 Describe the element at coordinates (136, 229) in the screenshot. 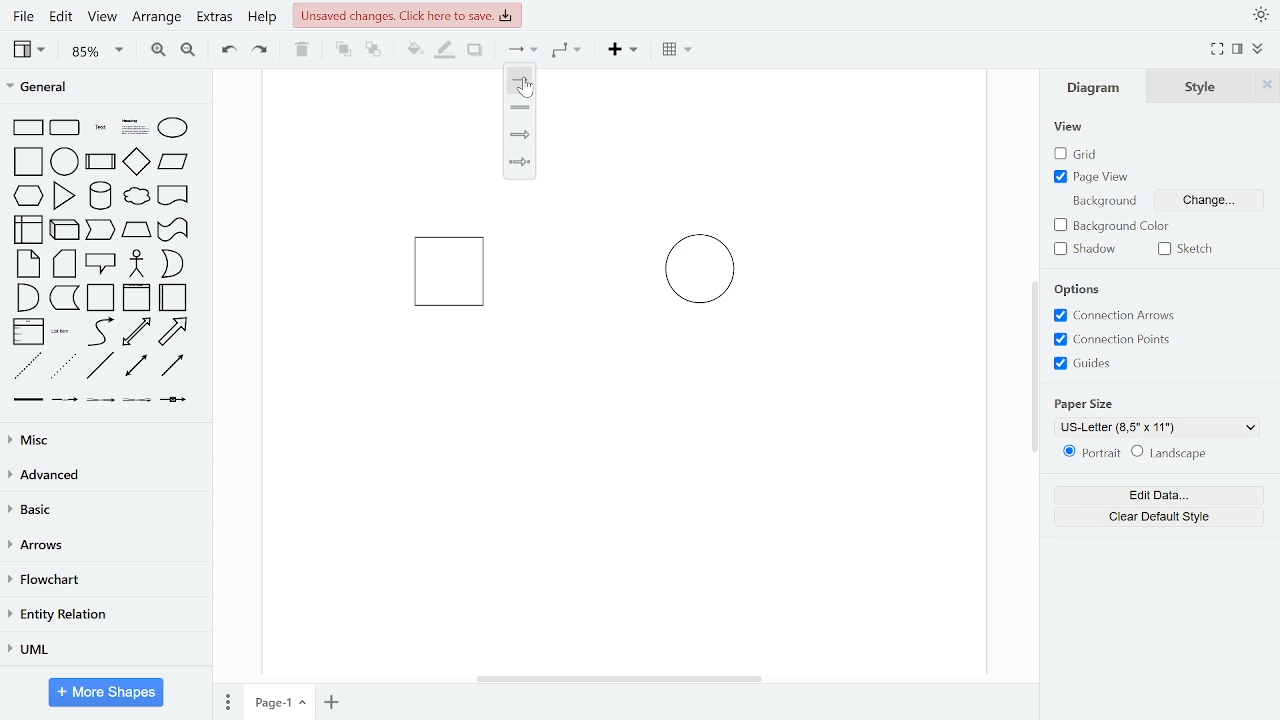

I see `trapezoid` at that location.